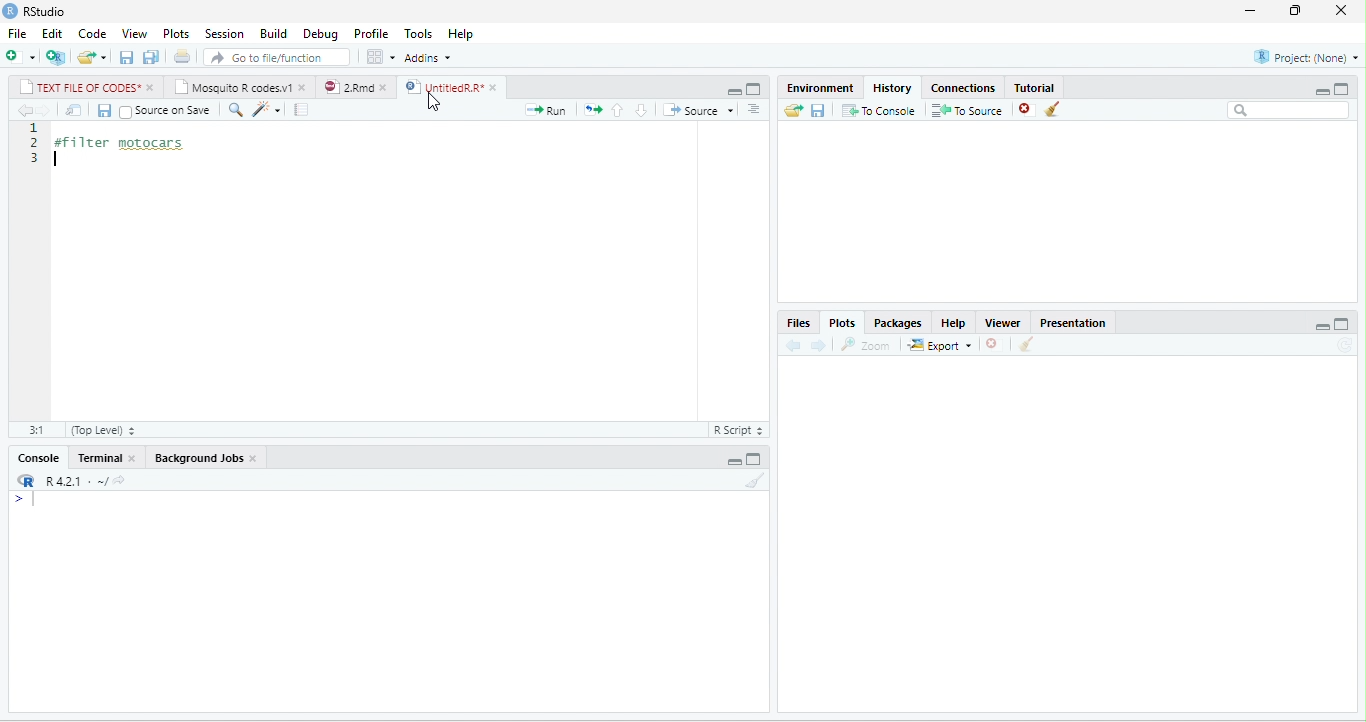 This screenshot has width=1366, height=722. What do you see at coordinates (30, 499) in the screenshot?
I see `>` at bounding box center [30, 499].